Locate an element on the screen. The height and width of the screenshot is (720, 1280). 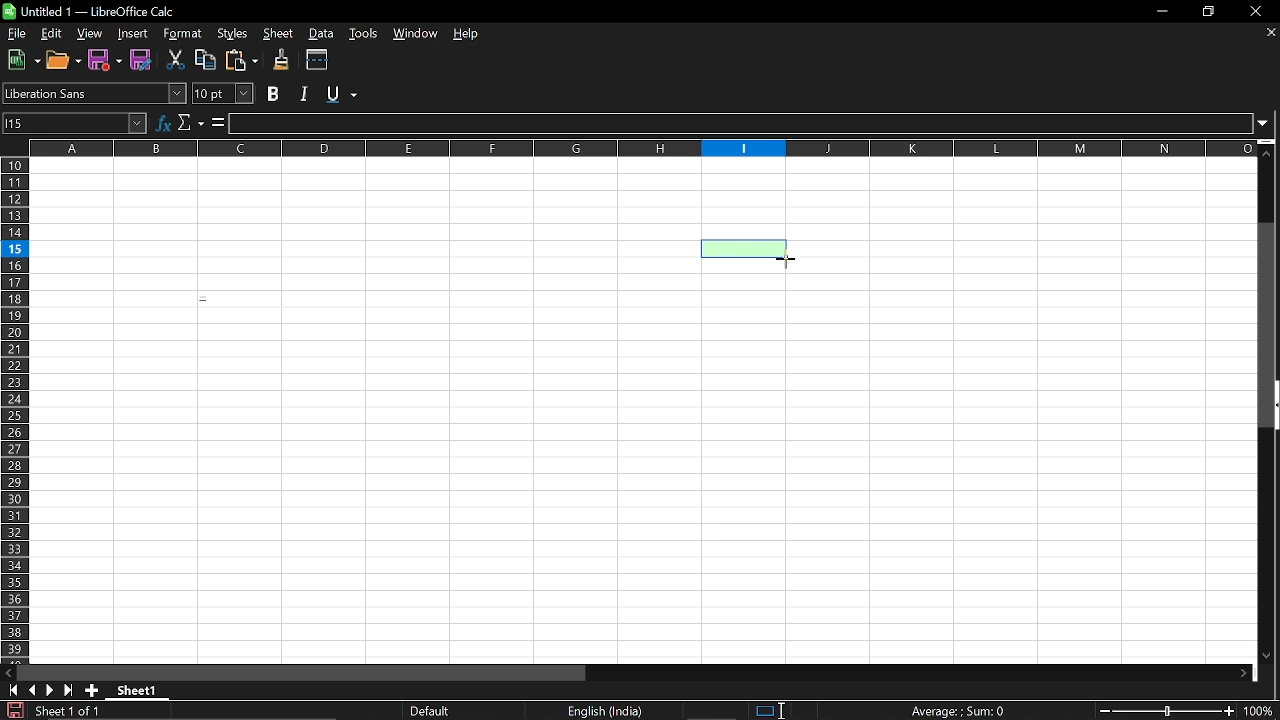
Font size is located at coordinates (225, 94).